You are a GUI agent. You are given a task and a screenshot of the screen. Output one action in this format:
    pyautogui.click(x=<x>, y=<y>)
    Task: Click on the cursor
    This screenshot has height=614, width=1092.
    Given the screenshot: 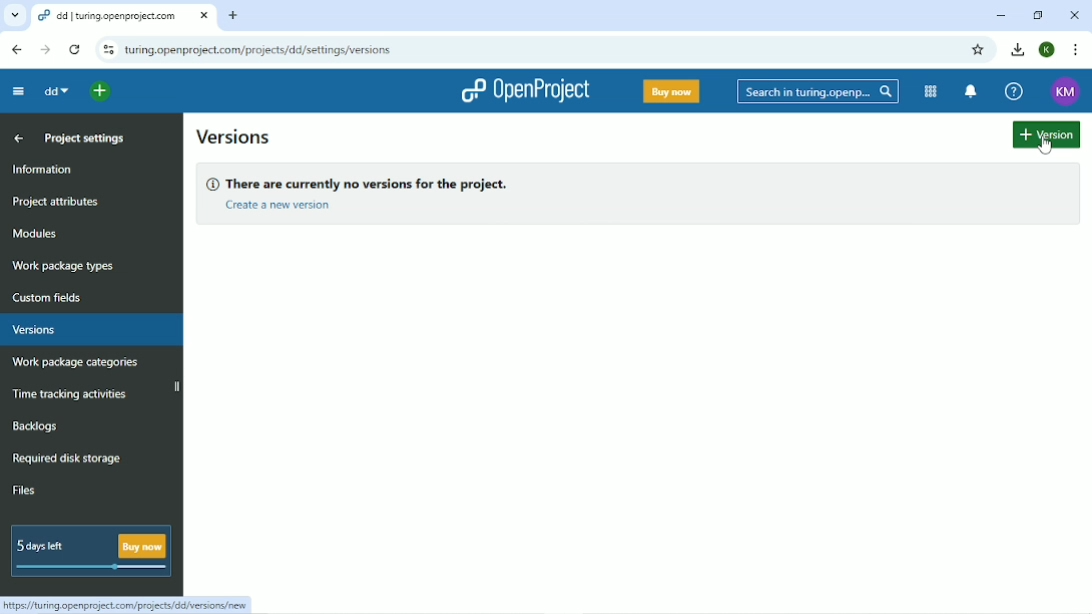 What is the action you would take?
    pyautogui.click(x=1041, y=157)
    